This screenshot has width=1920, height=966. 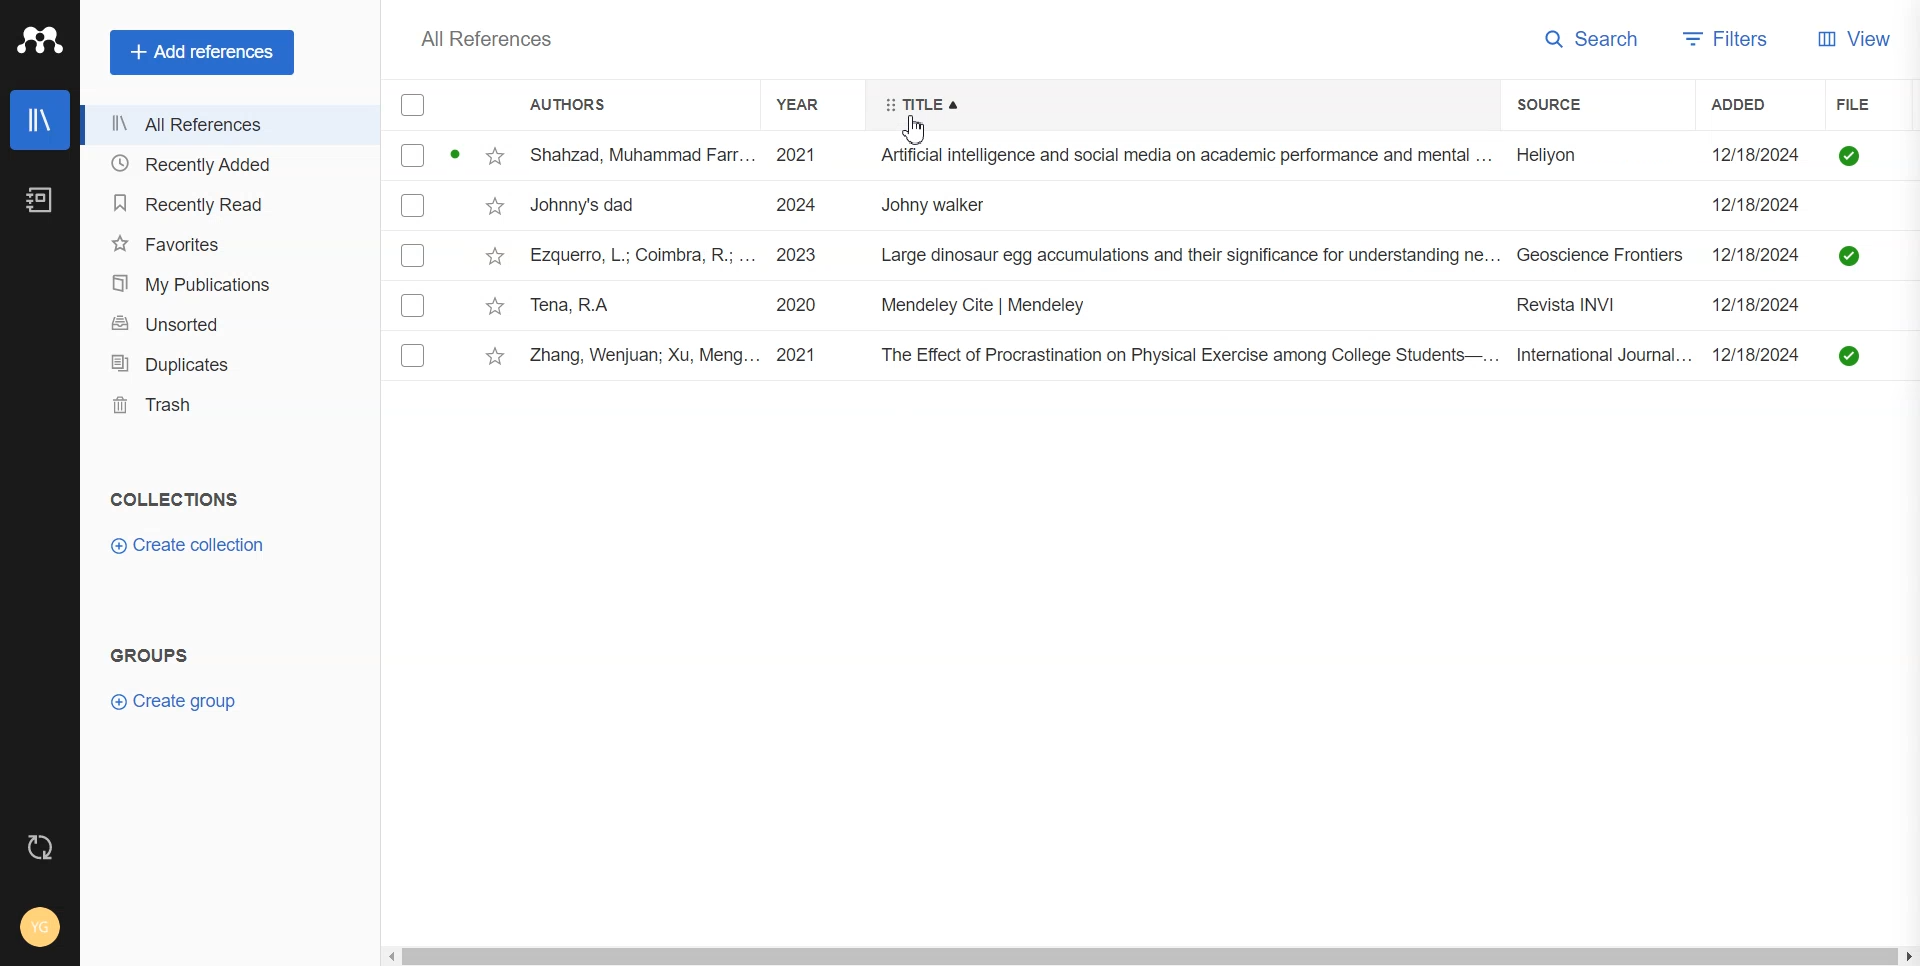 What do you see at coordinates (174, 500) in the screenshot?
I see `COLLECTIONS` at bounding box center [174, 500].